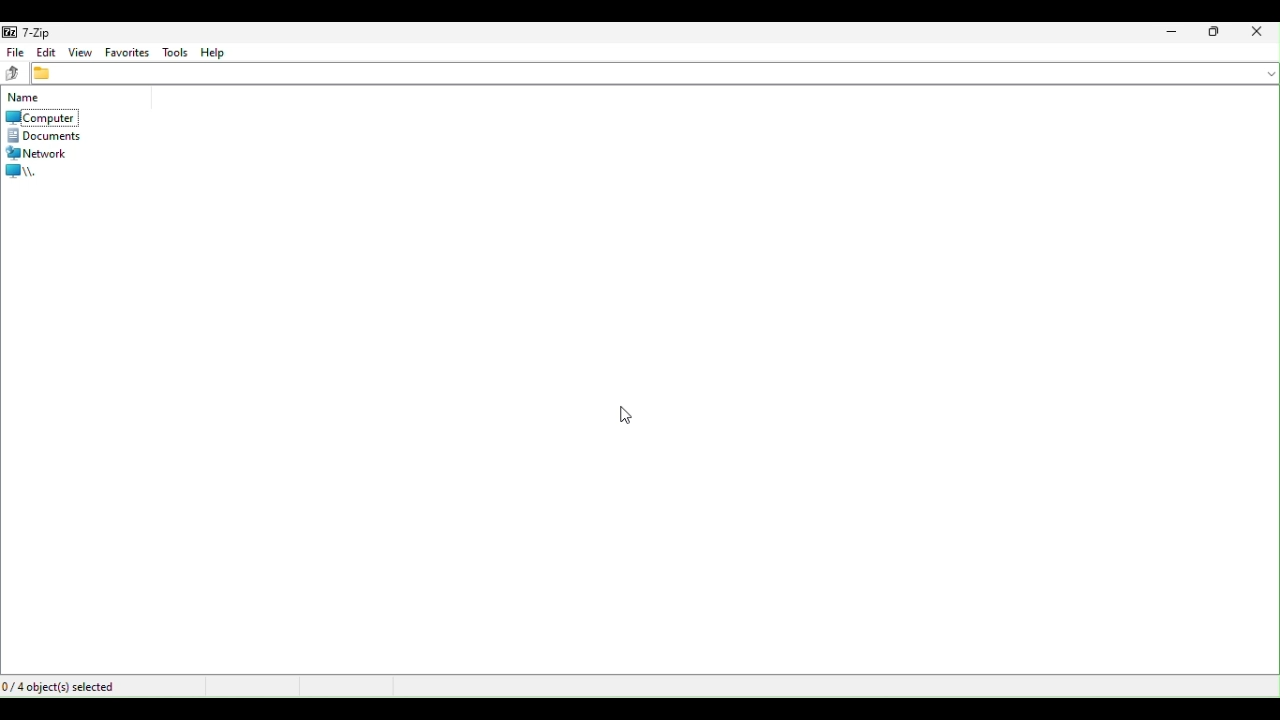 The image size is (1280, 720). What do you see at coordinates (51, 136) in the screenshot?
I see `Documents` at bounding box center [51, 136].